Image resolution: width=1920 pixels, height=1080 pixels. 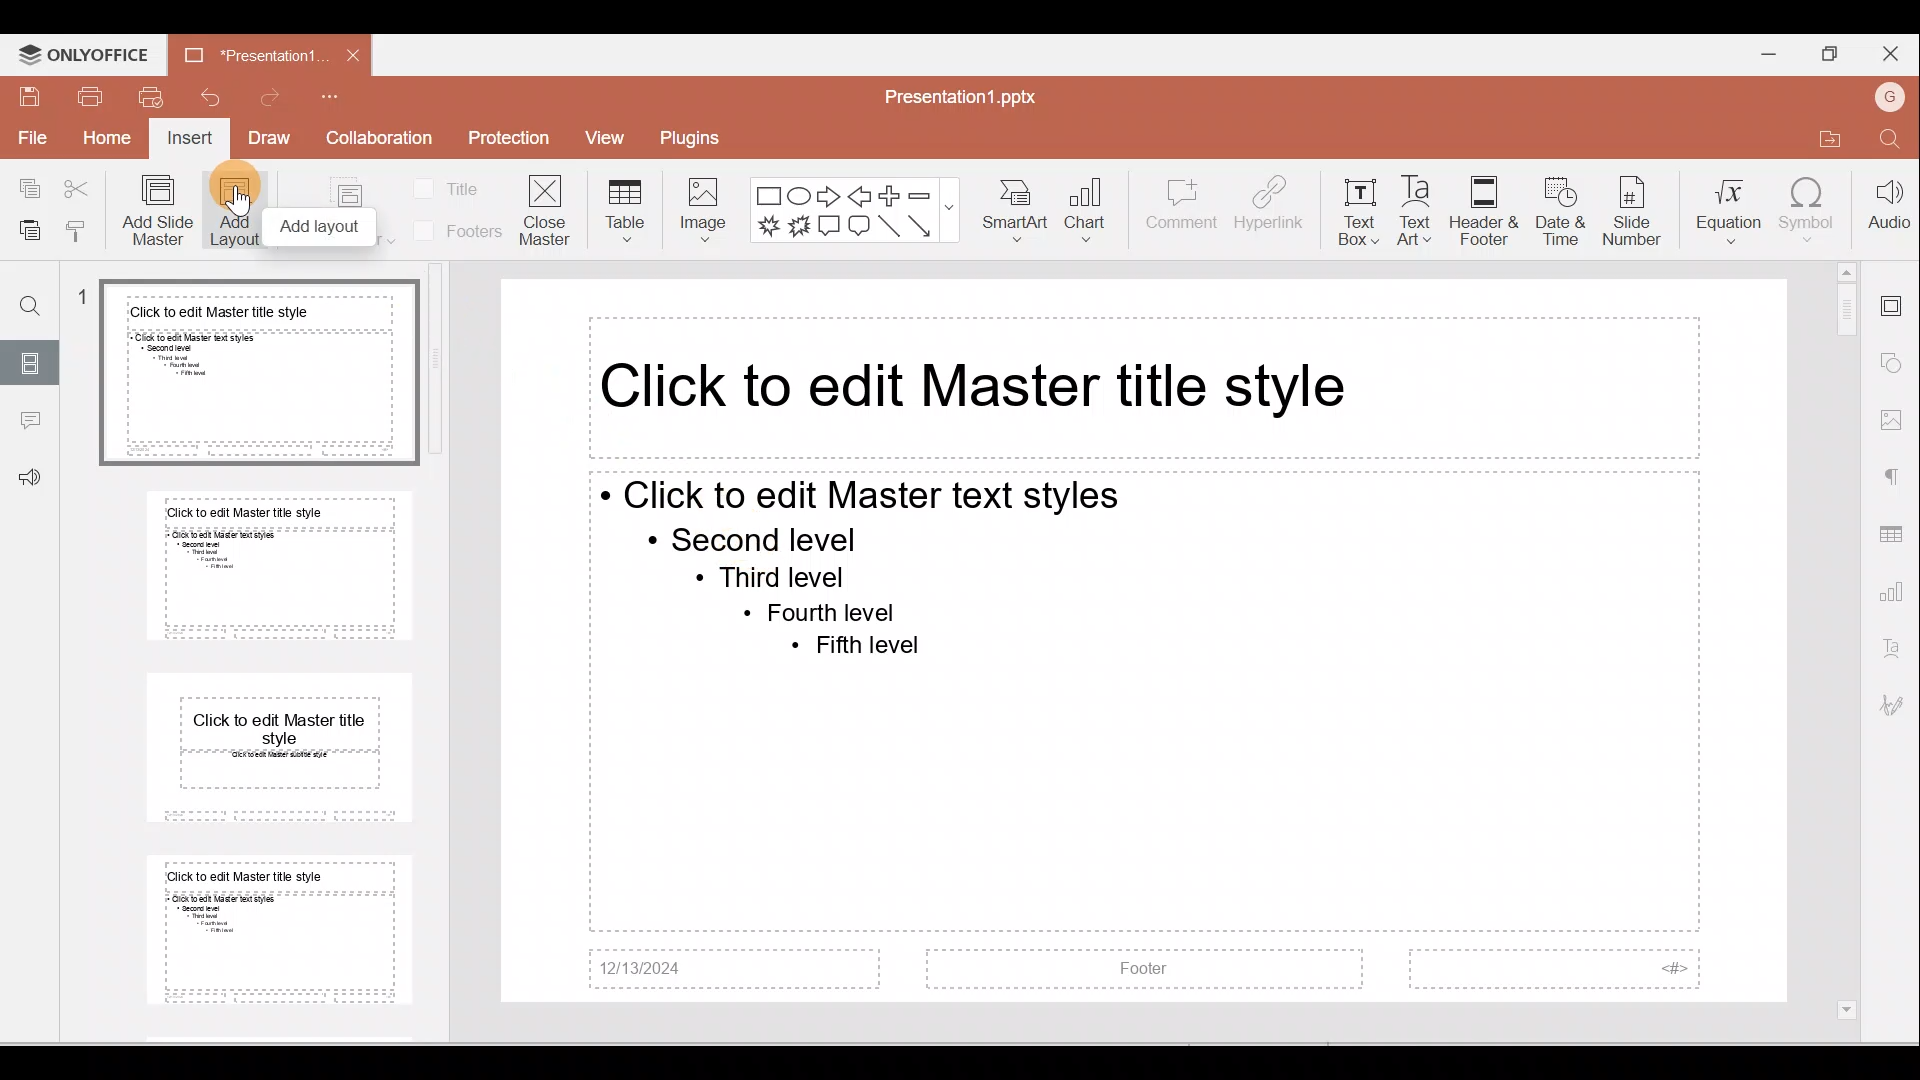 I want to click on Comment, so click(x=30, y=420).